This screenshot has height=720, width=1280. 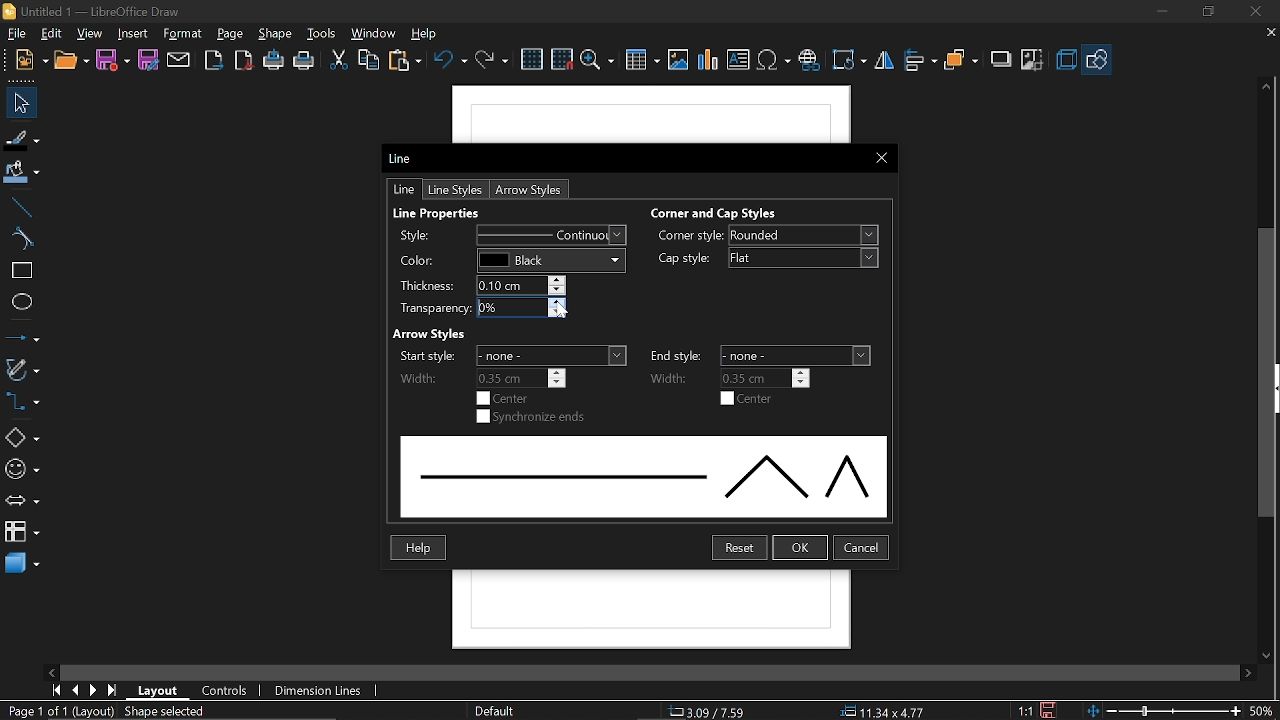 What do you see at coordinates (848, 62) in the screenshot?
I see `Transformation` at bounding box center [848, 62].